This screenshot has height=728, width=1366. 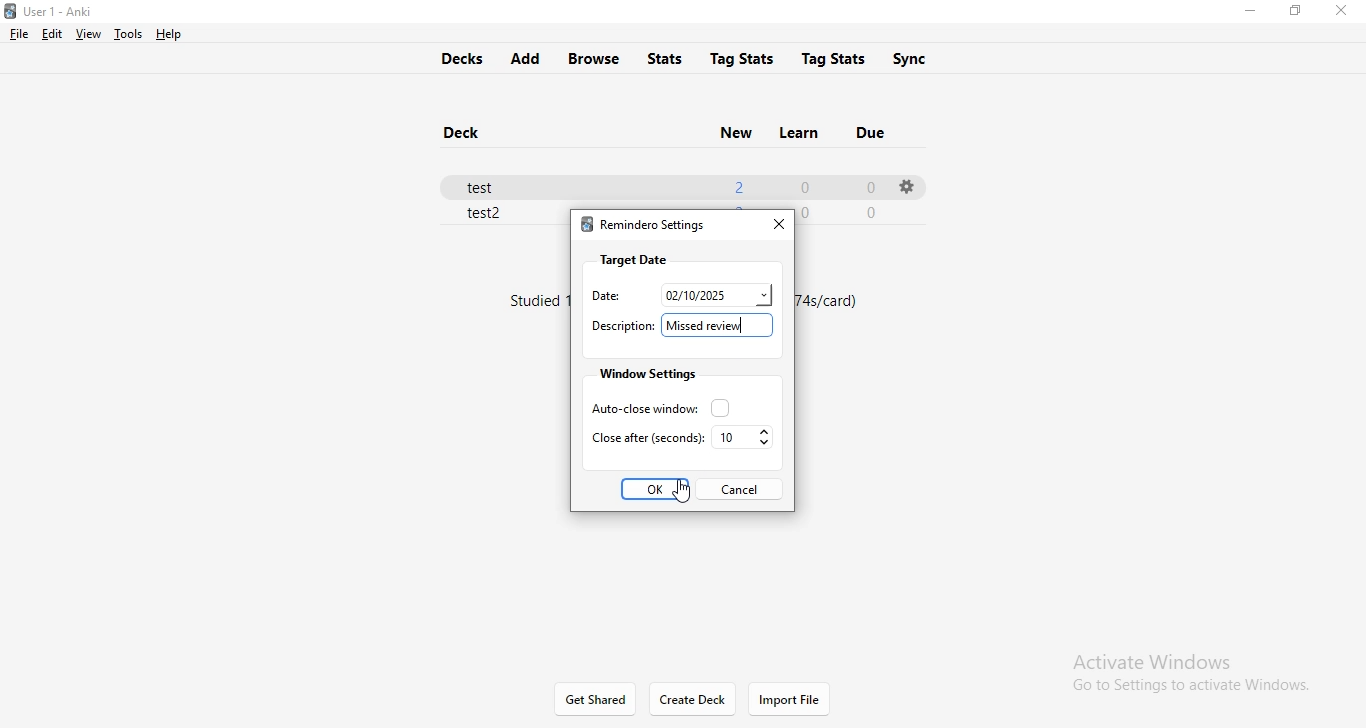 What do you see at coordinates (1345, 11) in the screenshot?
I see `close` at bounding box center [1345, 11].